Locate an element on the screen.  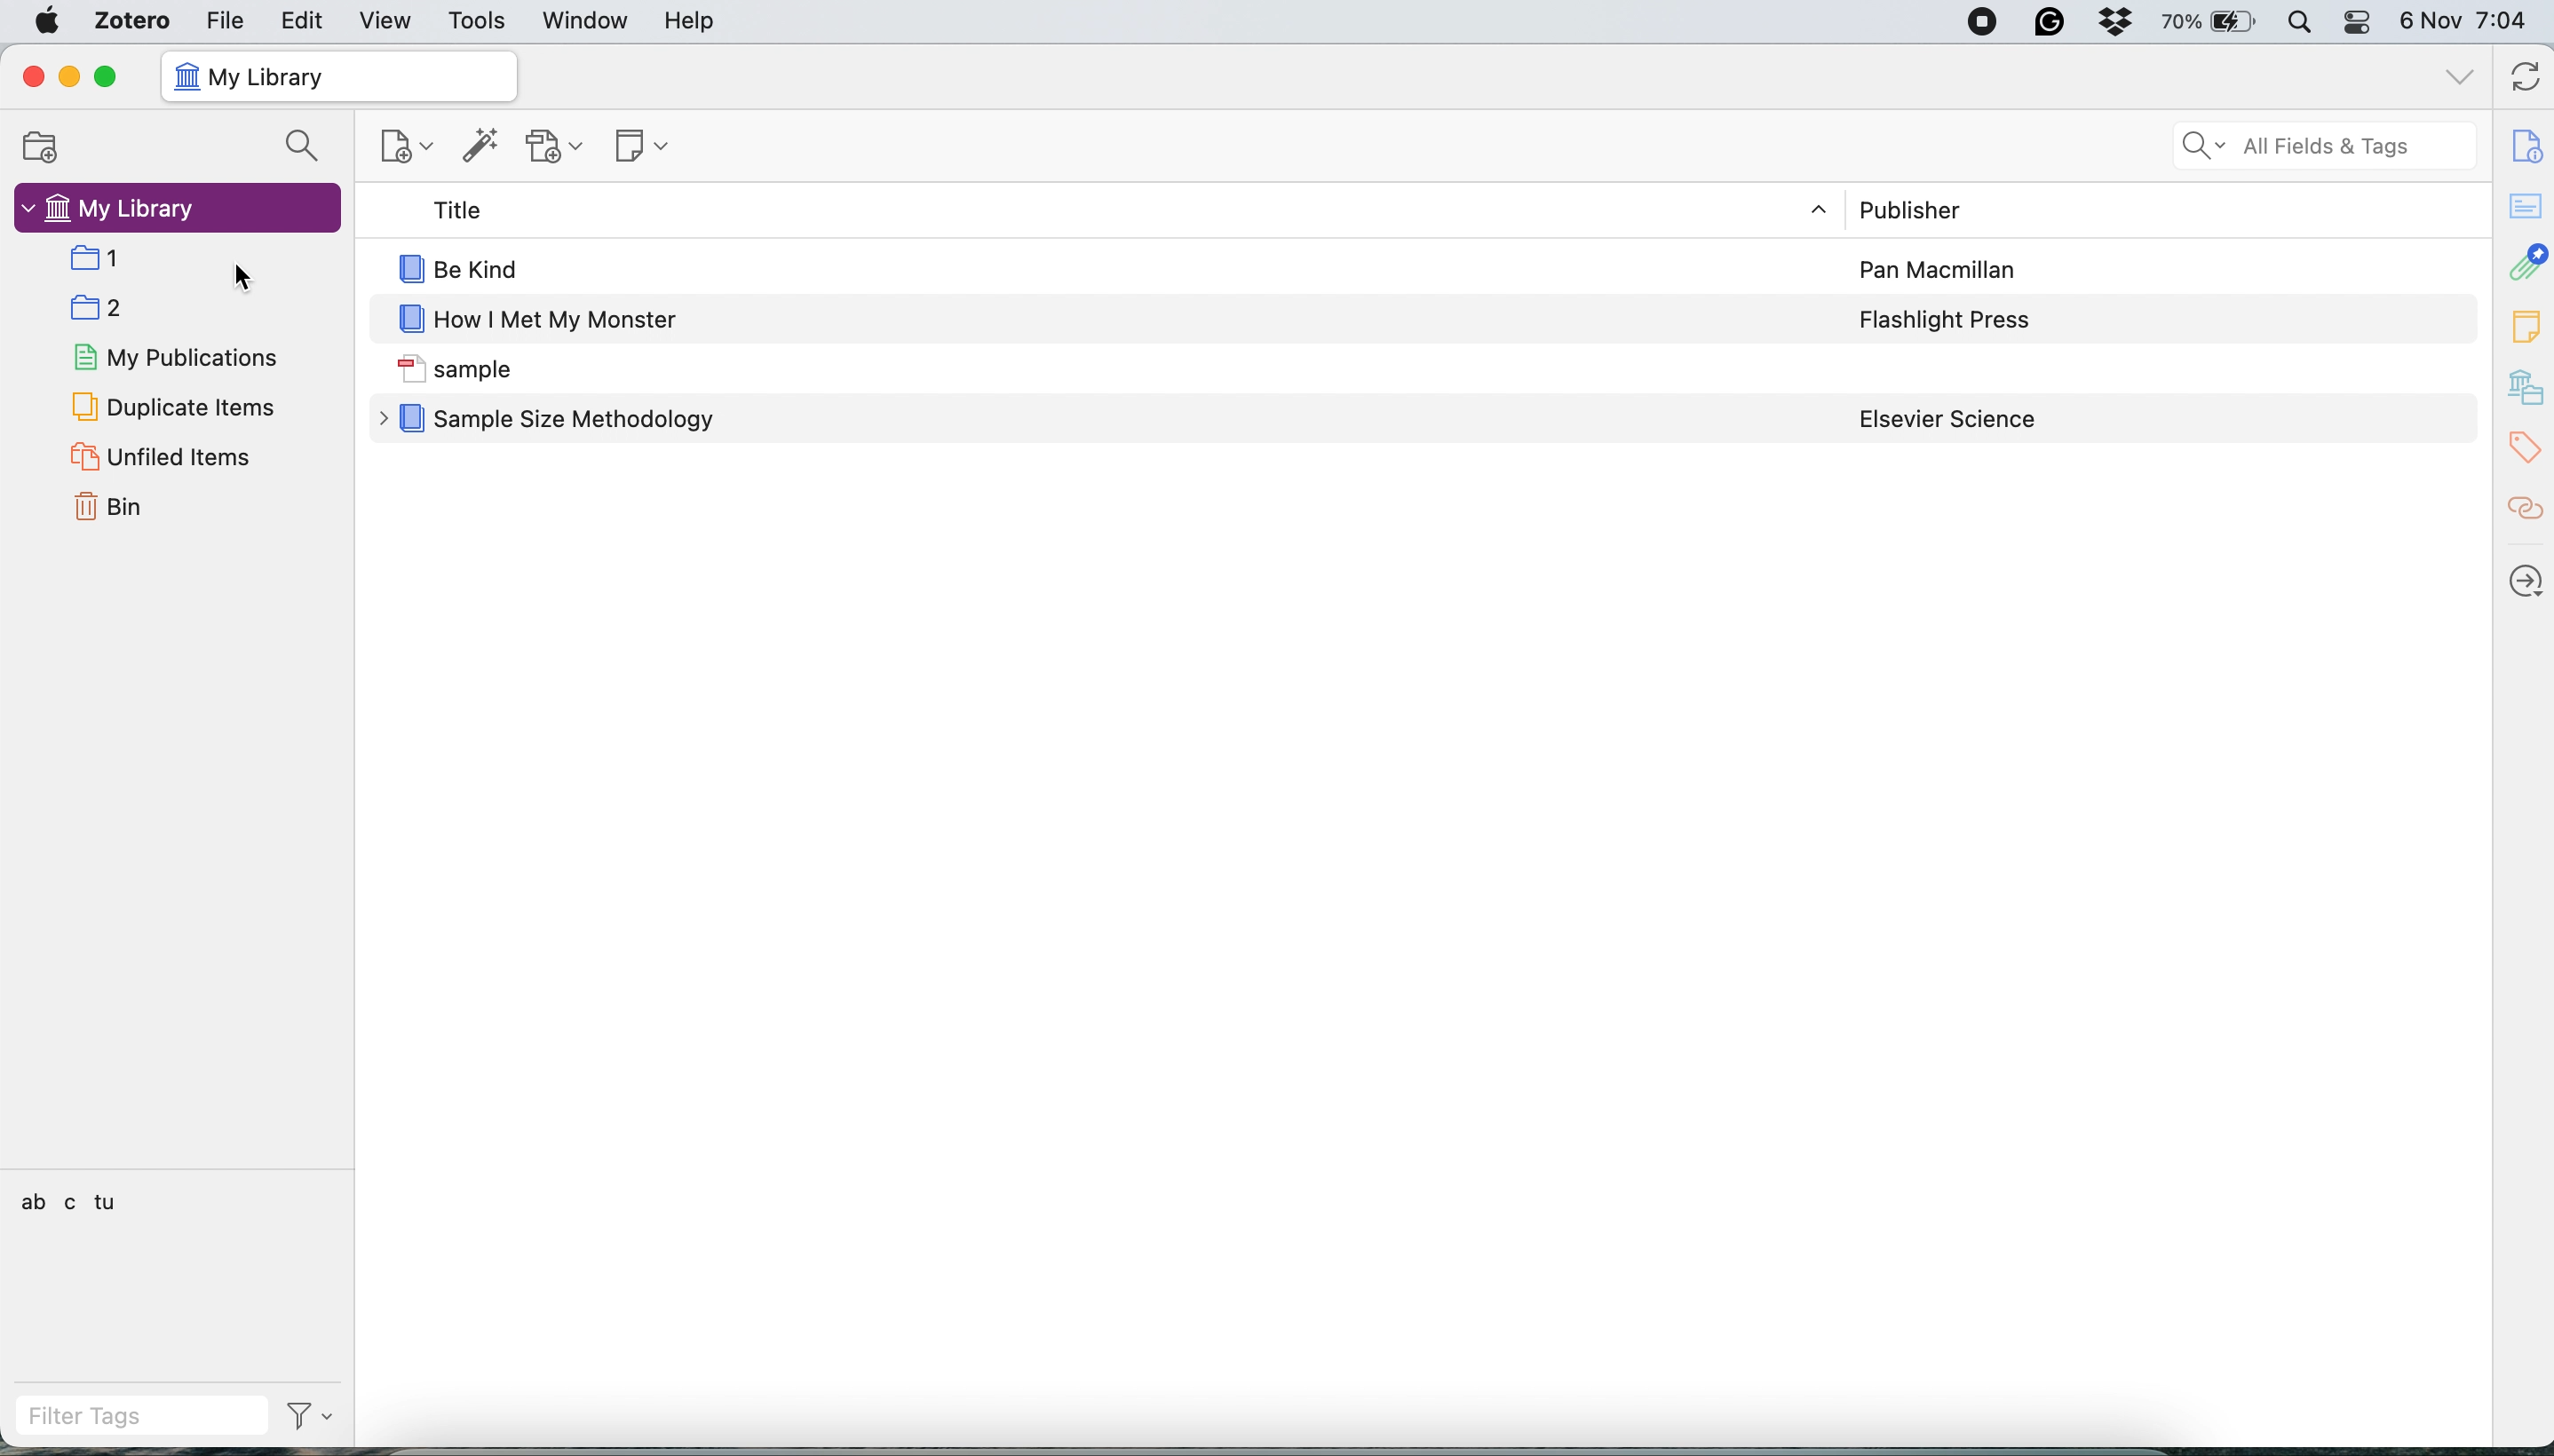
related is located at coordinates (2524, 514).